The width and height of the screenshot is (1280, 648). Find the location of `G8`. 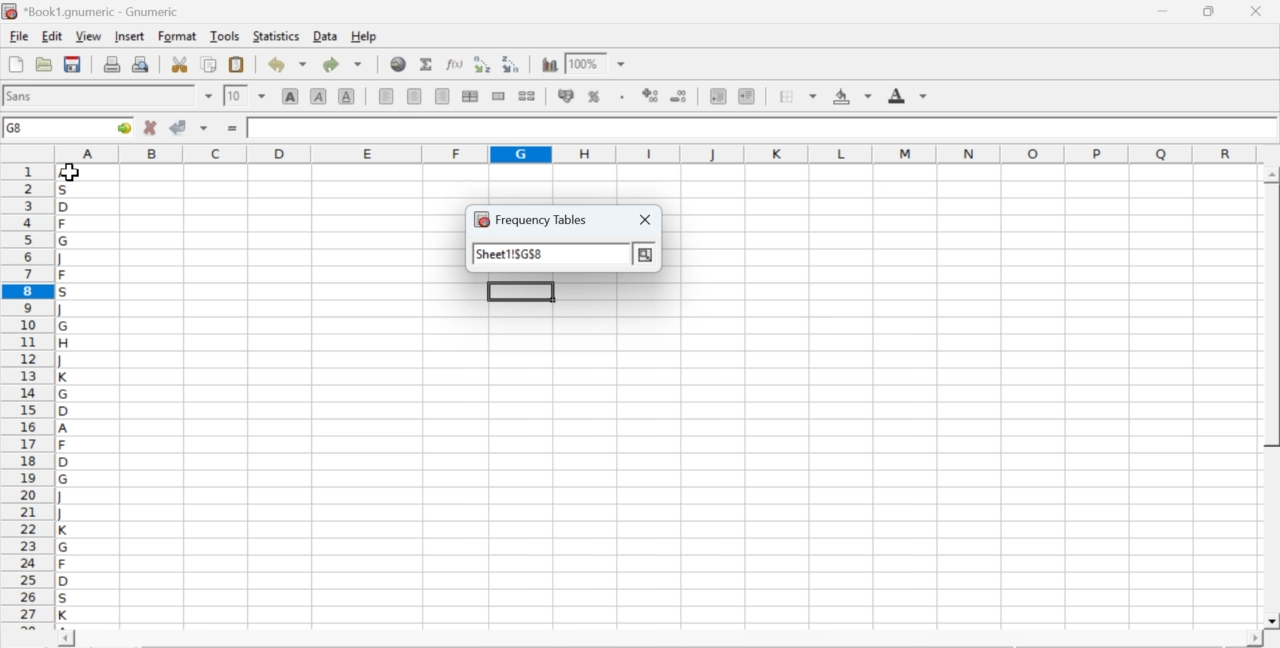

G8 is located at coordinates (17, 128).